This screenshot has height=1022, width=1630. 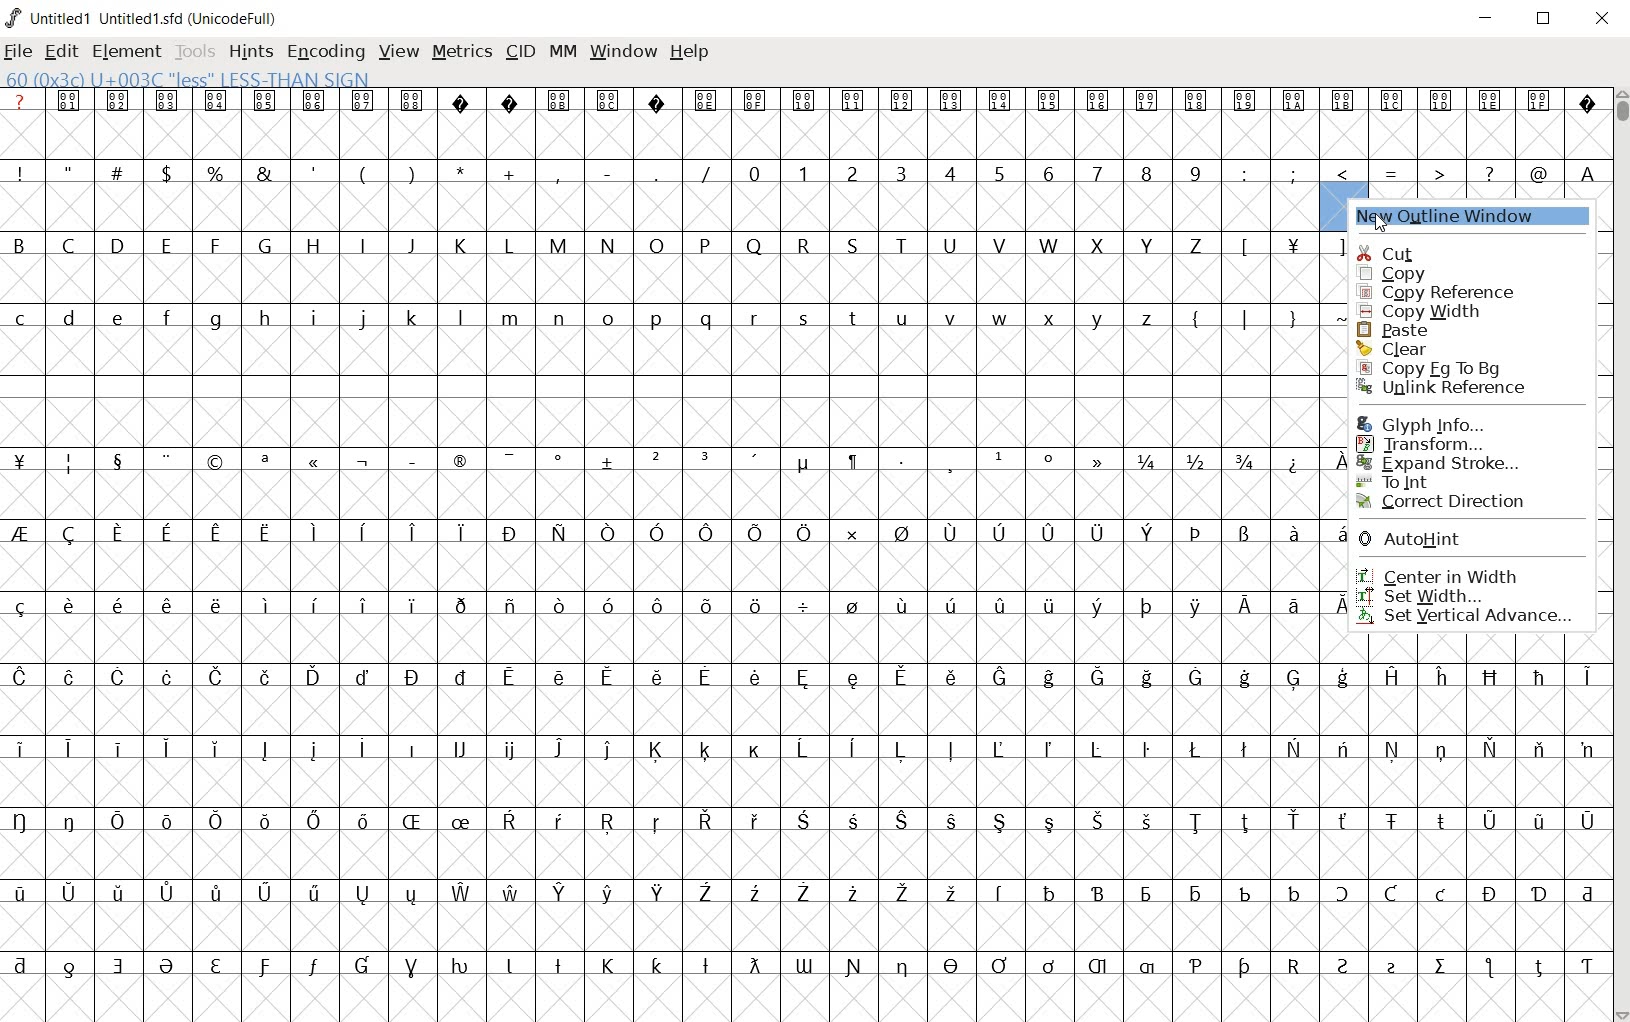 I want to click on hints, so click(x=250, y=53).